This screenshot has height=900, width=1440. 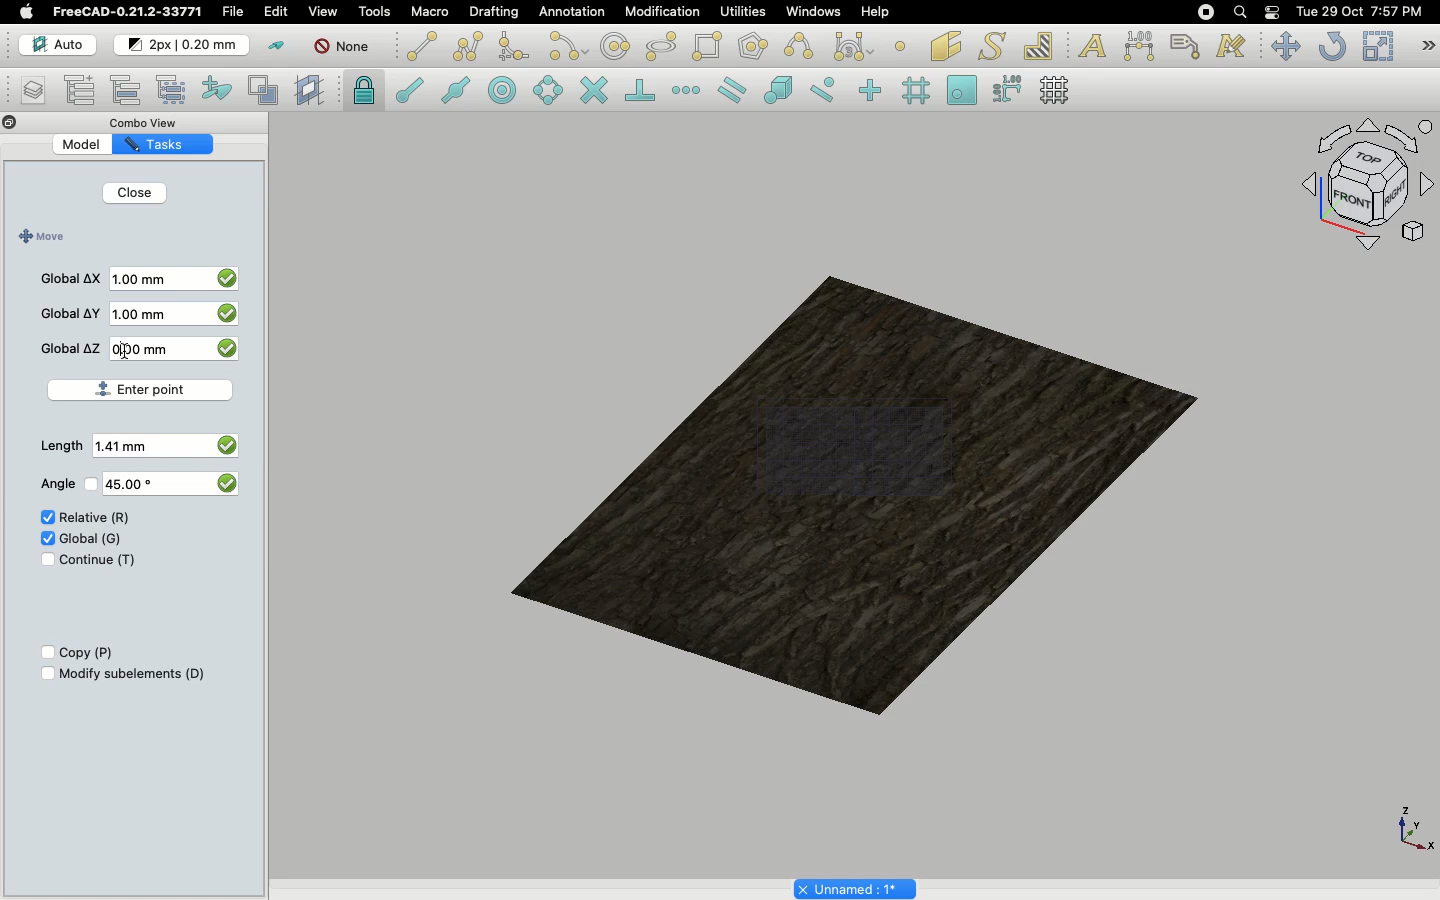 I want to click on Fillet, so click(x=512, y=49).